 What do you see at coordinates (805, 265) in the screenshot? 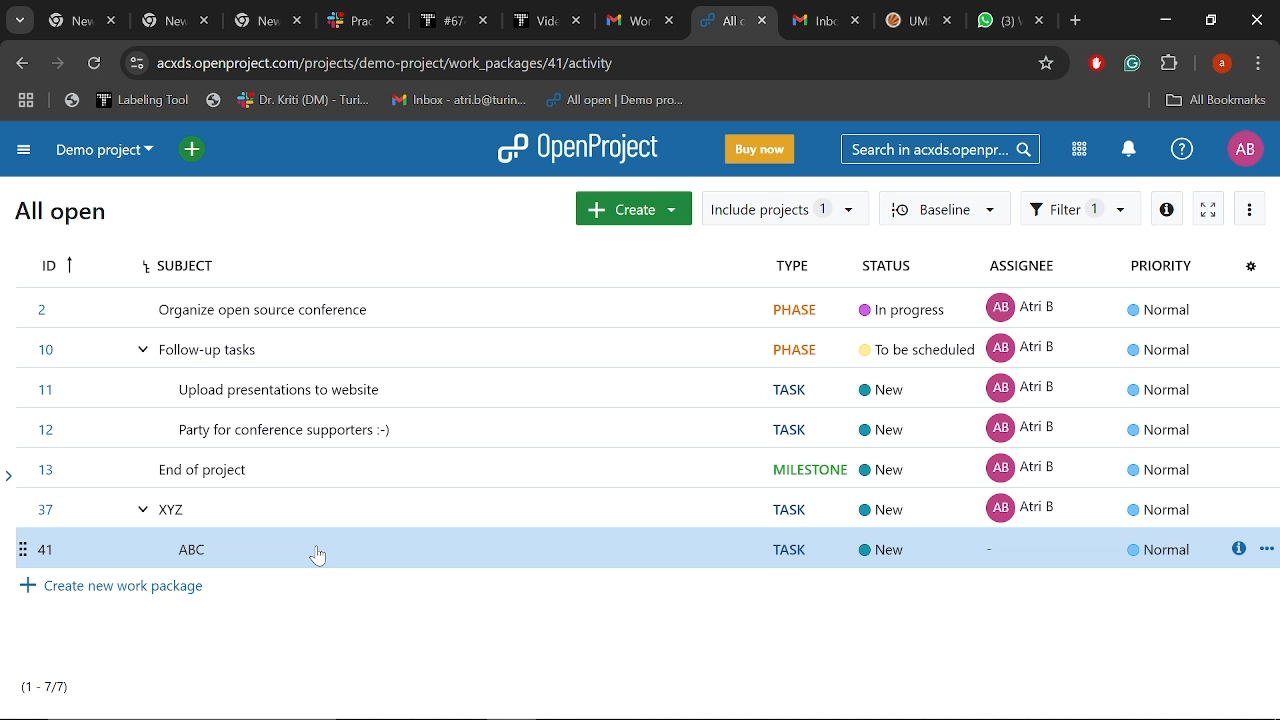
I see `Type` at bounding box center [805, 265].